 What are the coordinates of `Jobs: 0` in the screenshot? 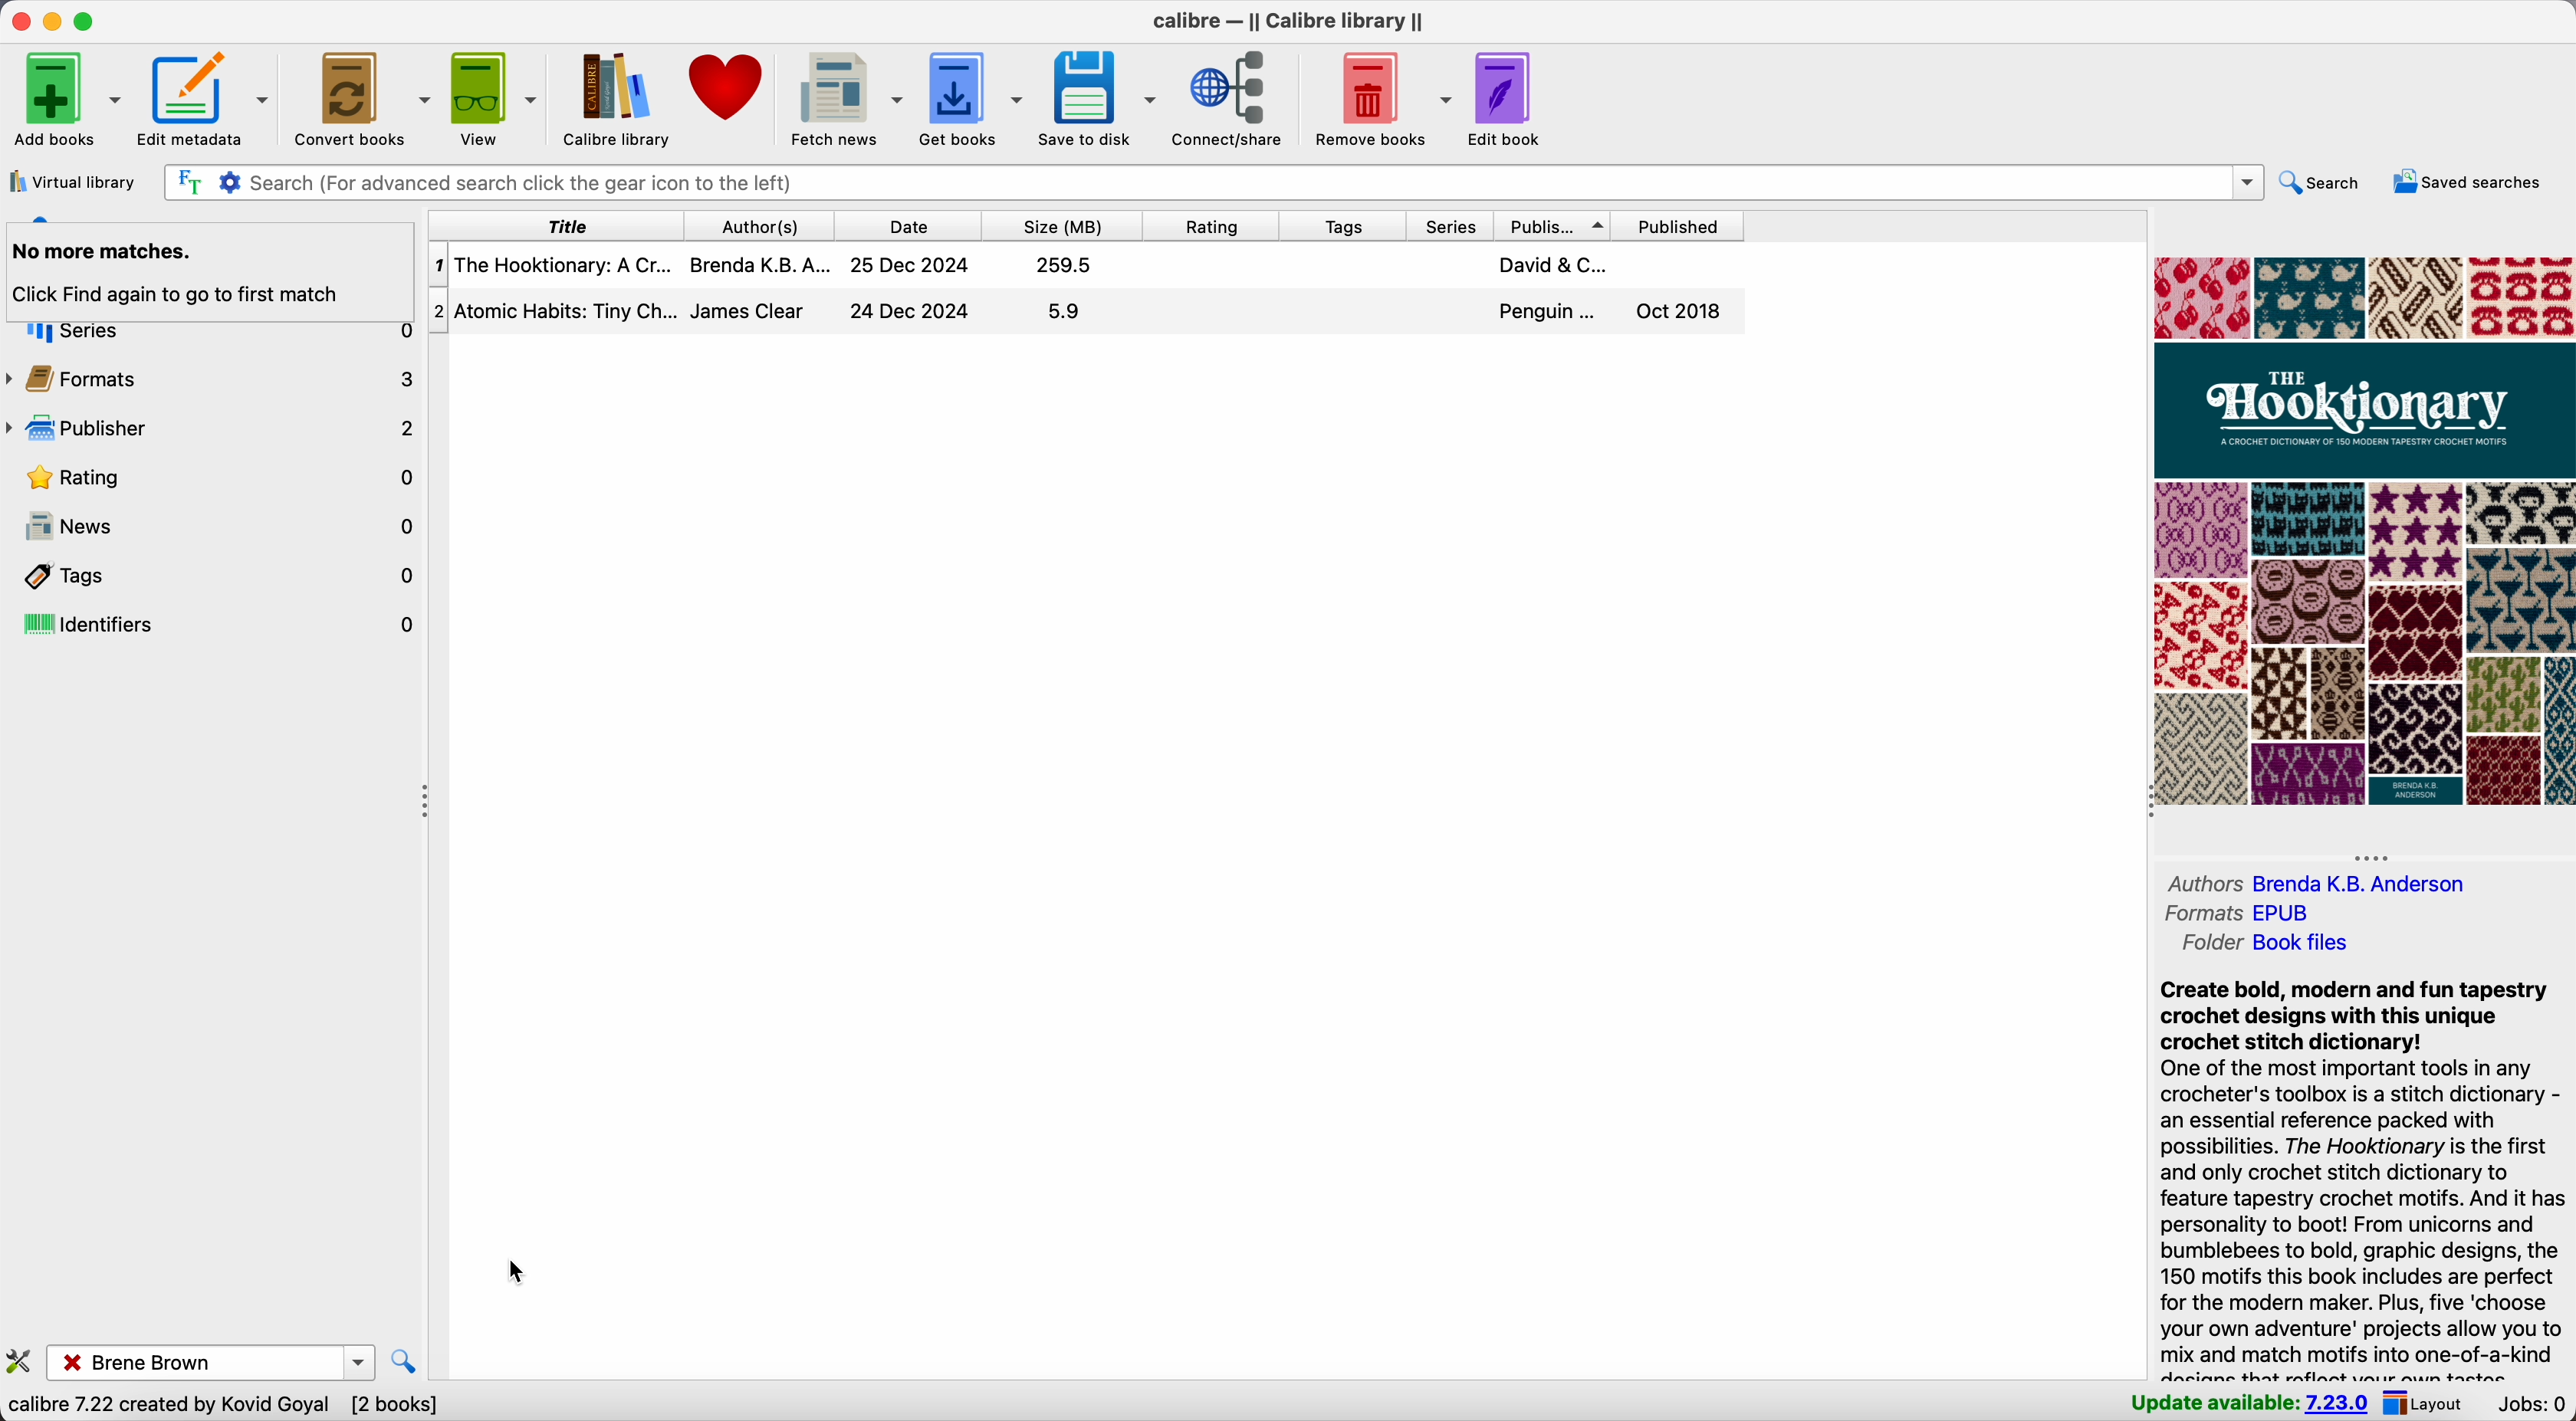 It's located at (2533, 1404).